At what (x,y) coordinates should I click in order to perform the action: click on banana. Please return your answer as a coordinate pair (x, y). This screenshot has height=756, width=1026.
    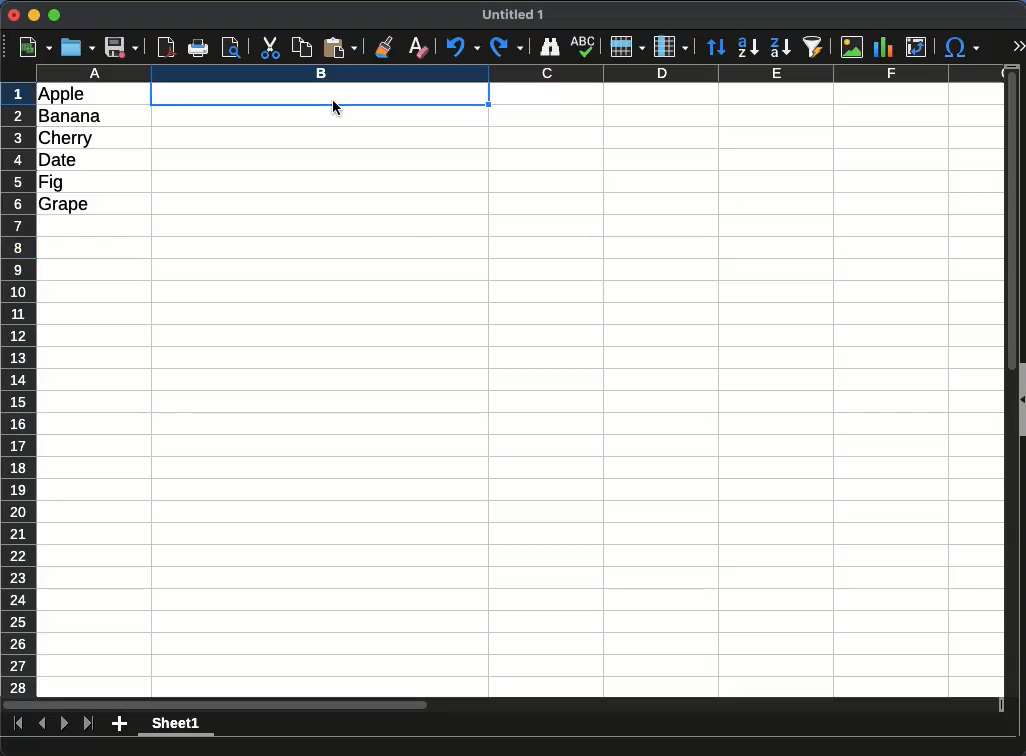
    Looking at the image, I should click on (70, 116).